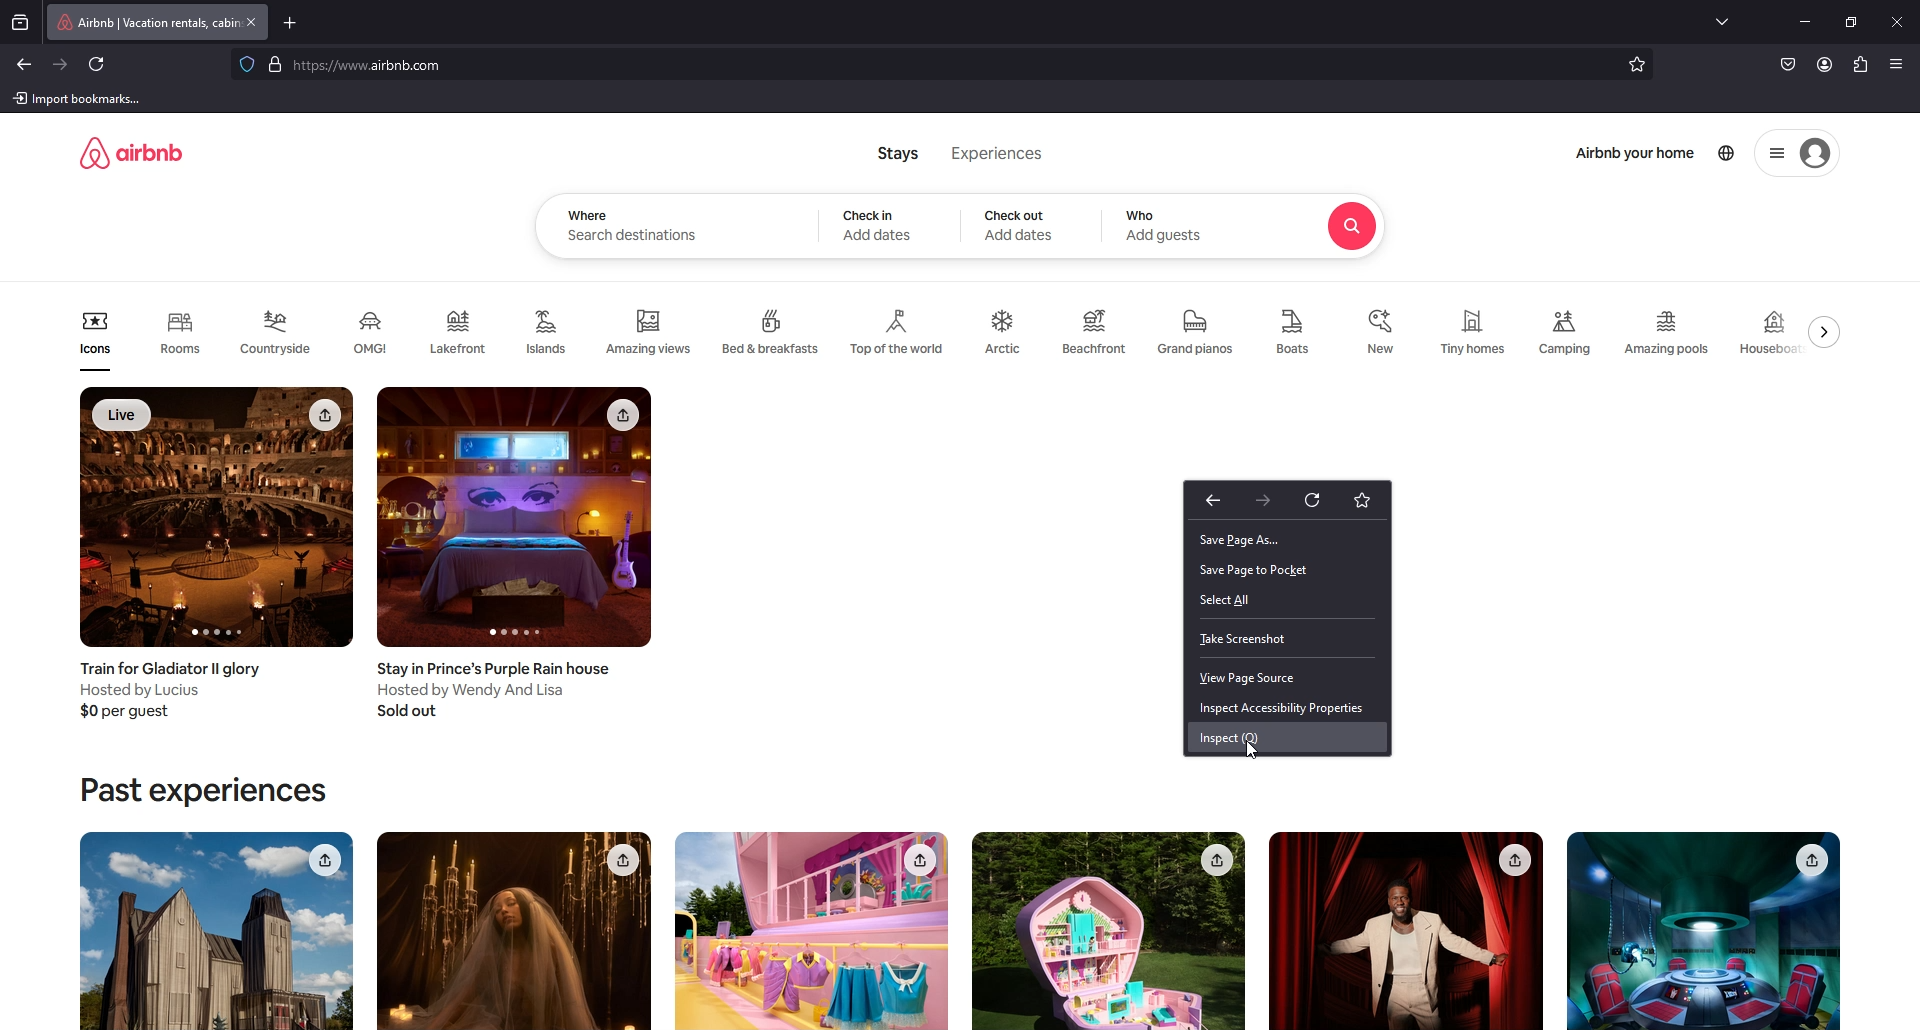 This screenshot has height=1030, width=1920. I want to click on Search icon, so click(1352, 227).